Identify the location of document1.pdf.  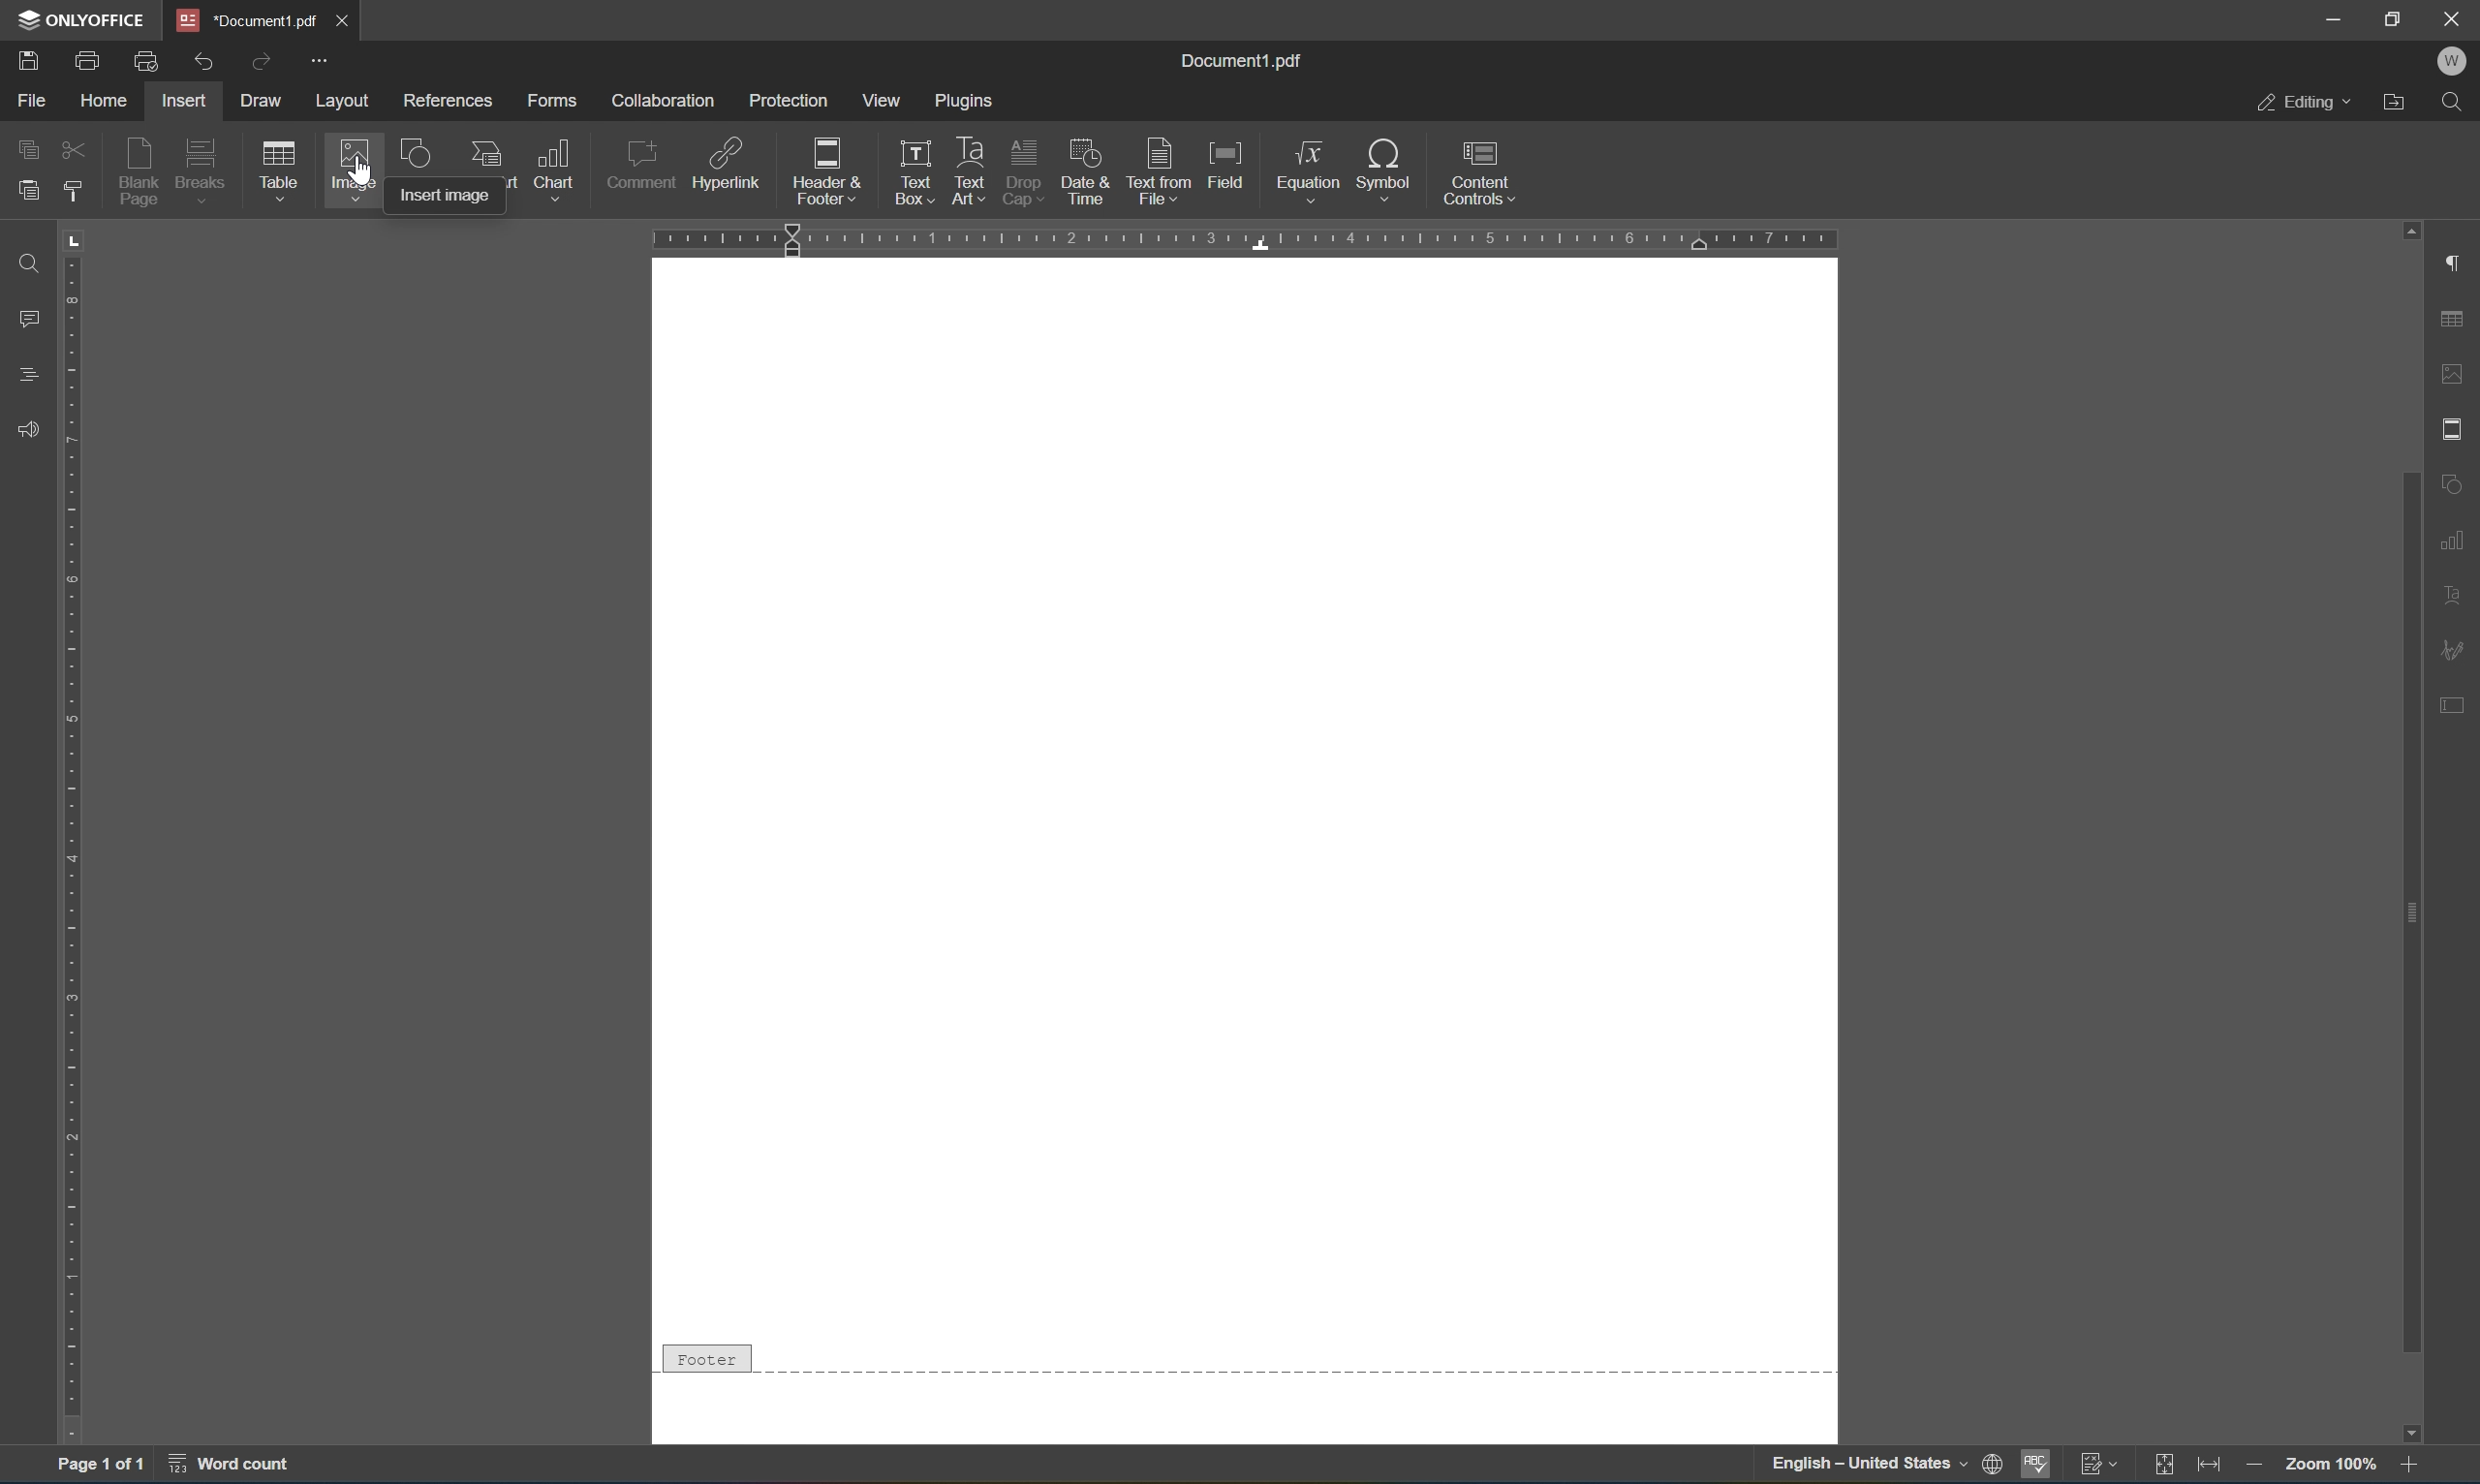
(1246, 60).